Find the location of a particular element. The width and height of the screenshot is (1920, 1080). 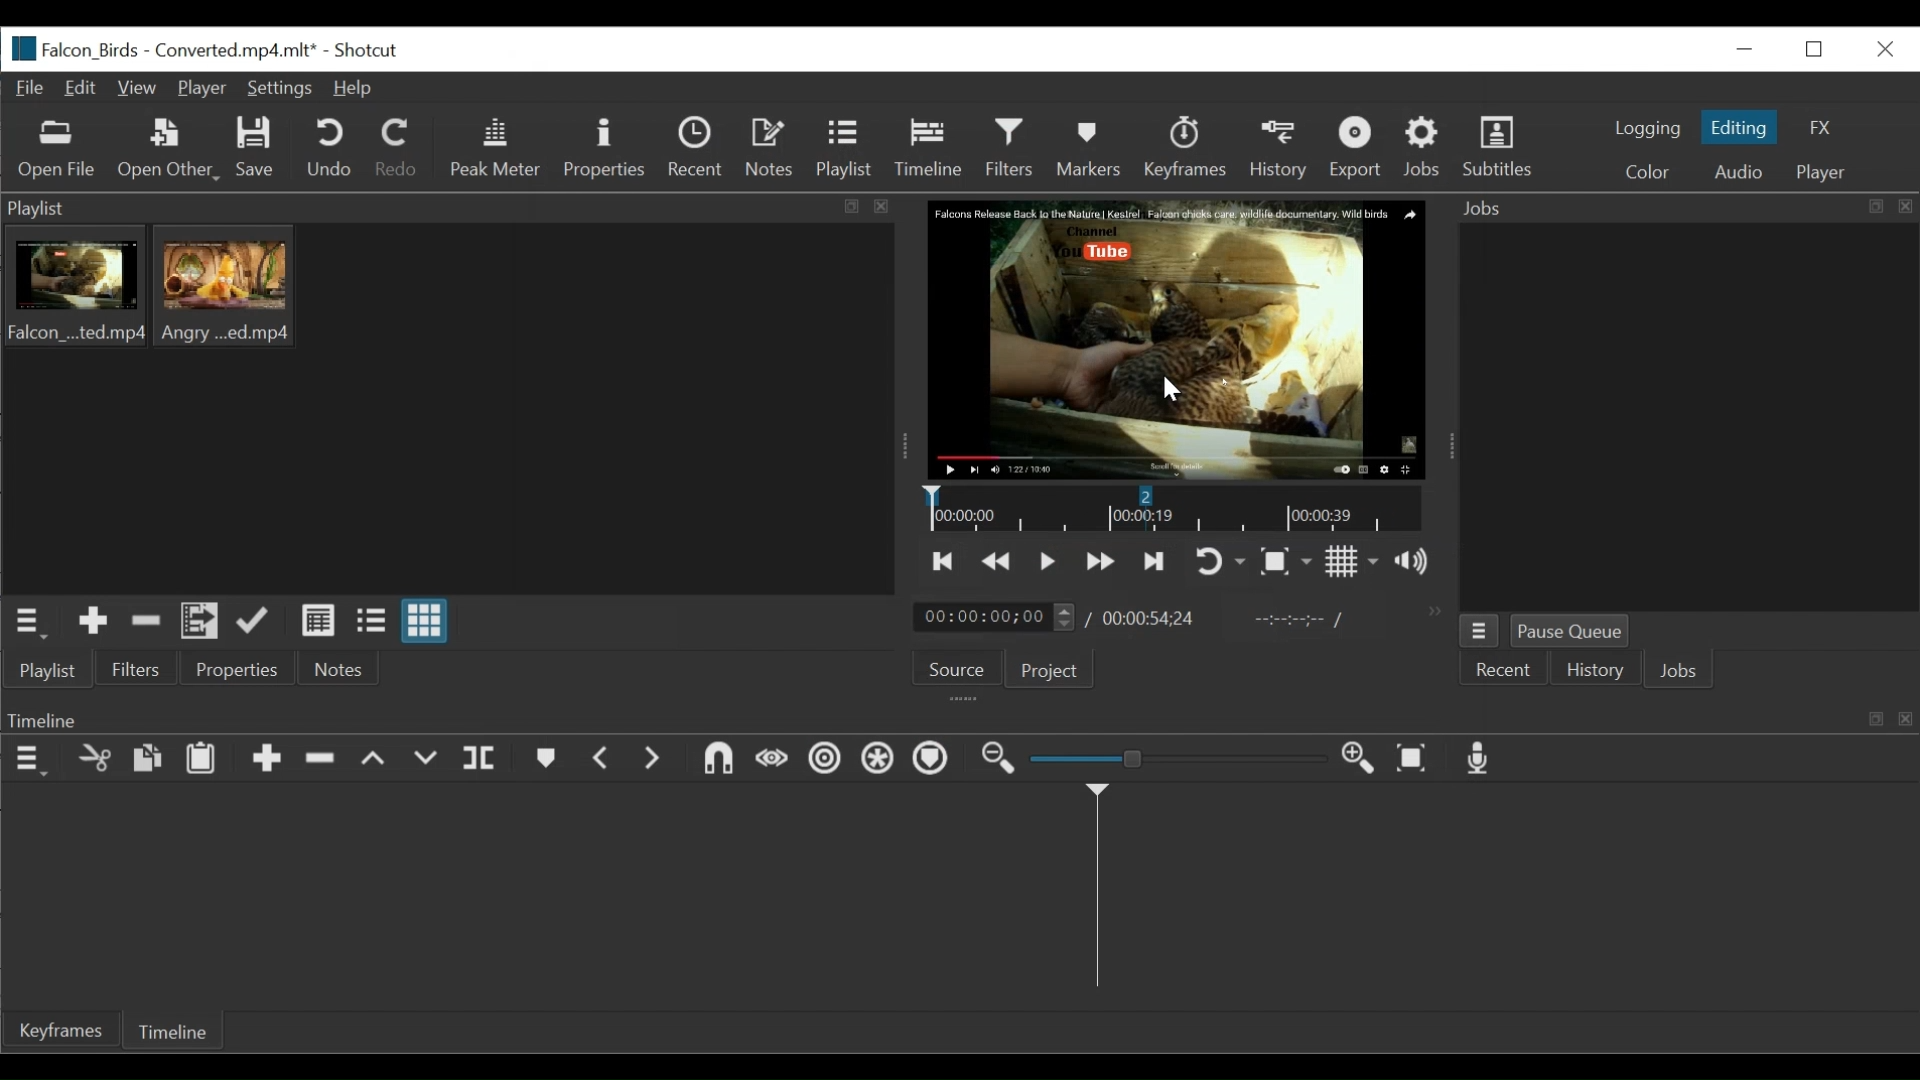

Timelin is located at coordinates (1174, 509).